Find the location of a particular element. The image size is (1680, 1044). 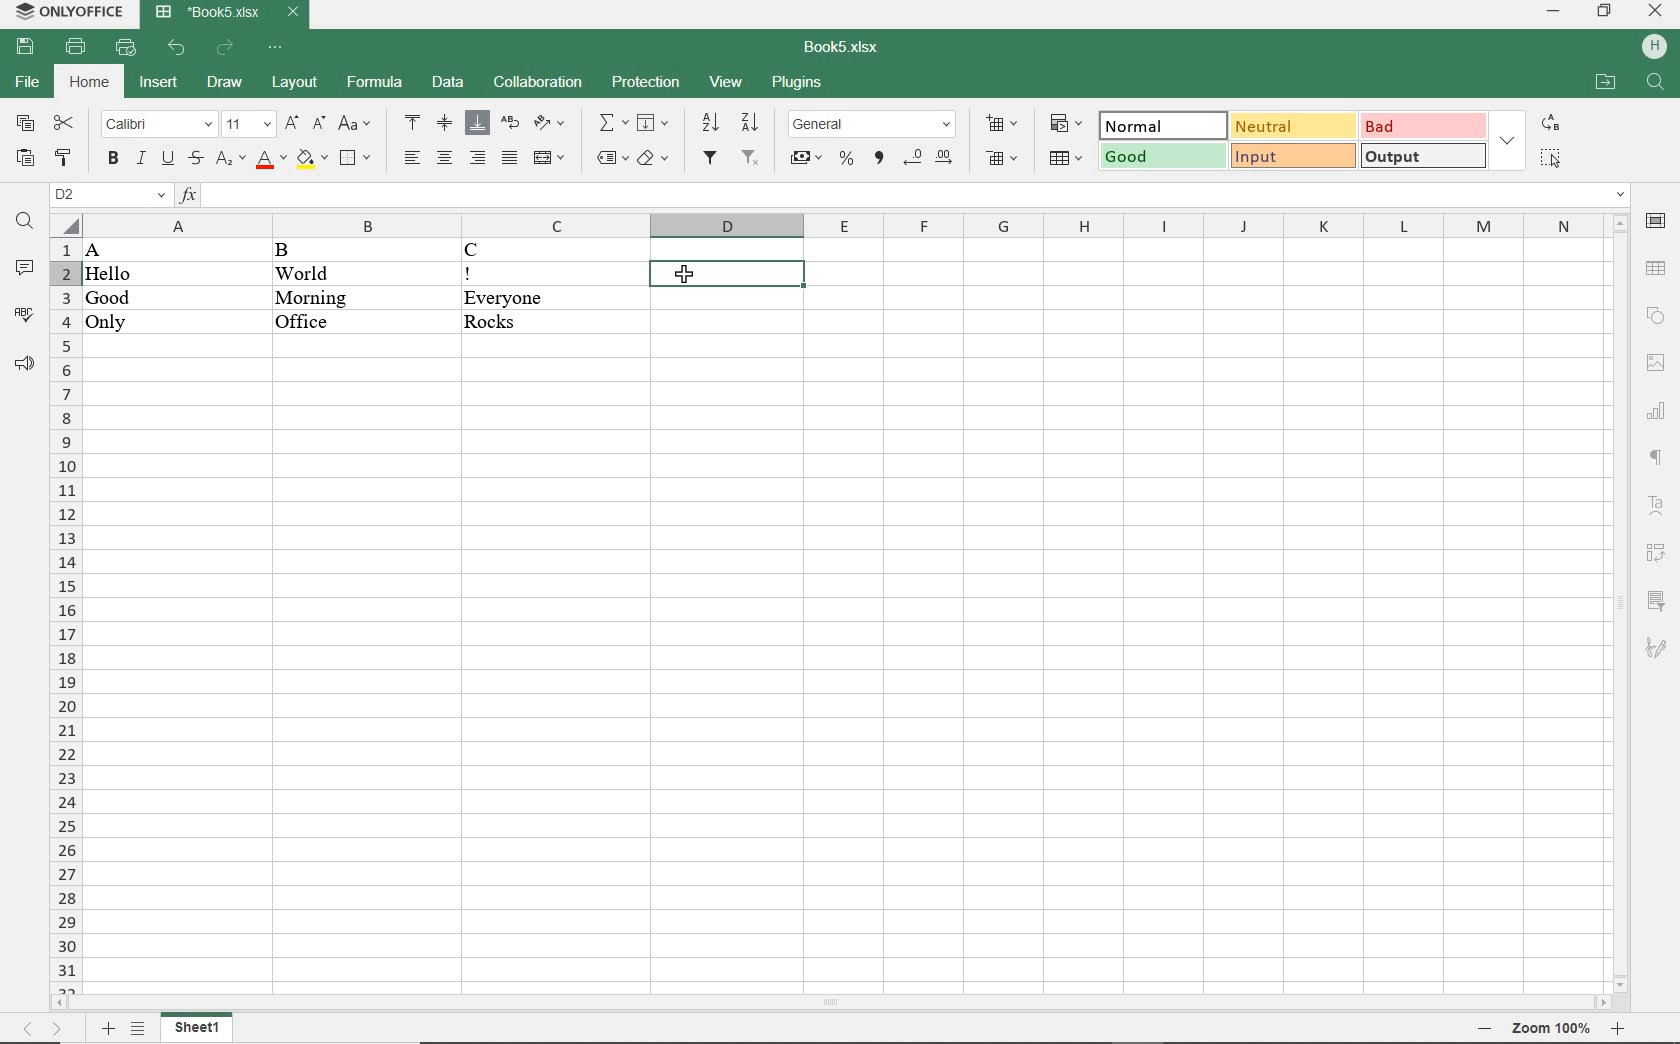

FIND is located at coordinates (26, 221).